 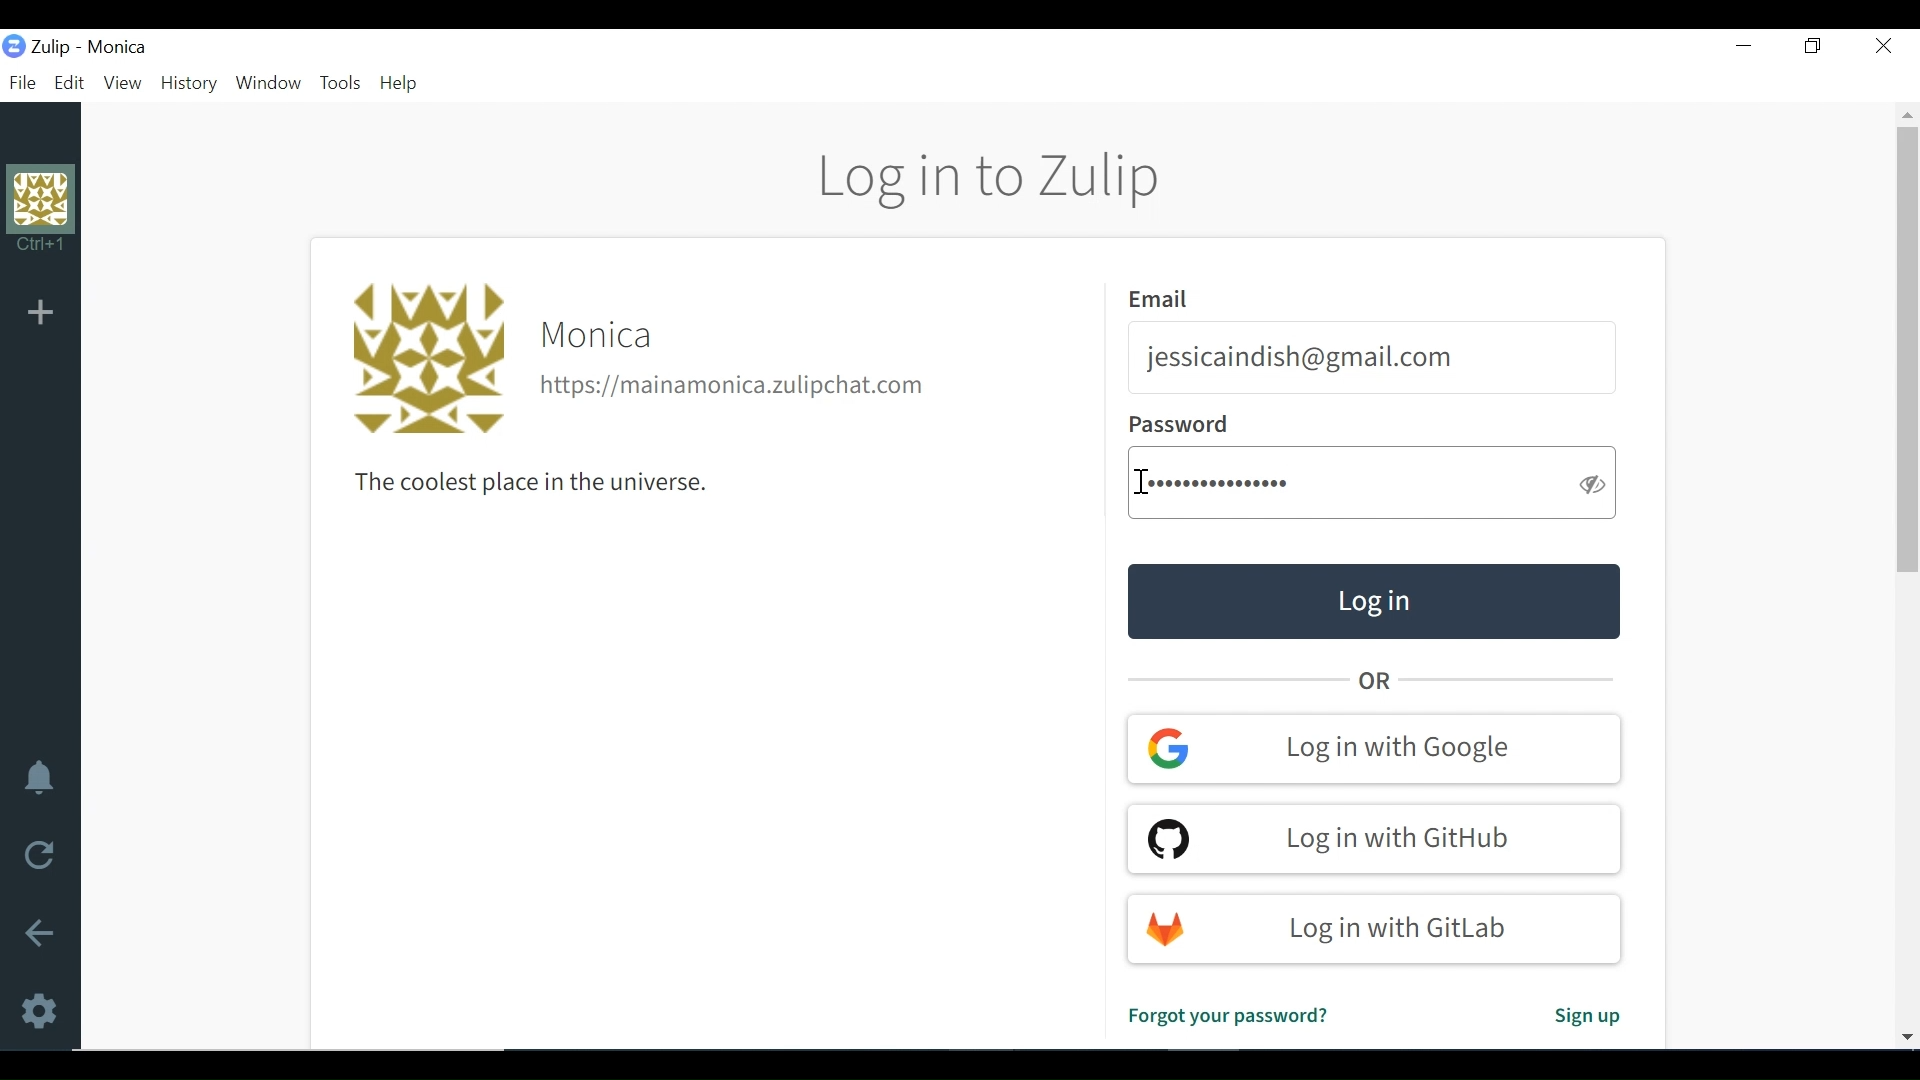 I want to click on Profile photo, so click(x=425, y=359).